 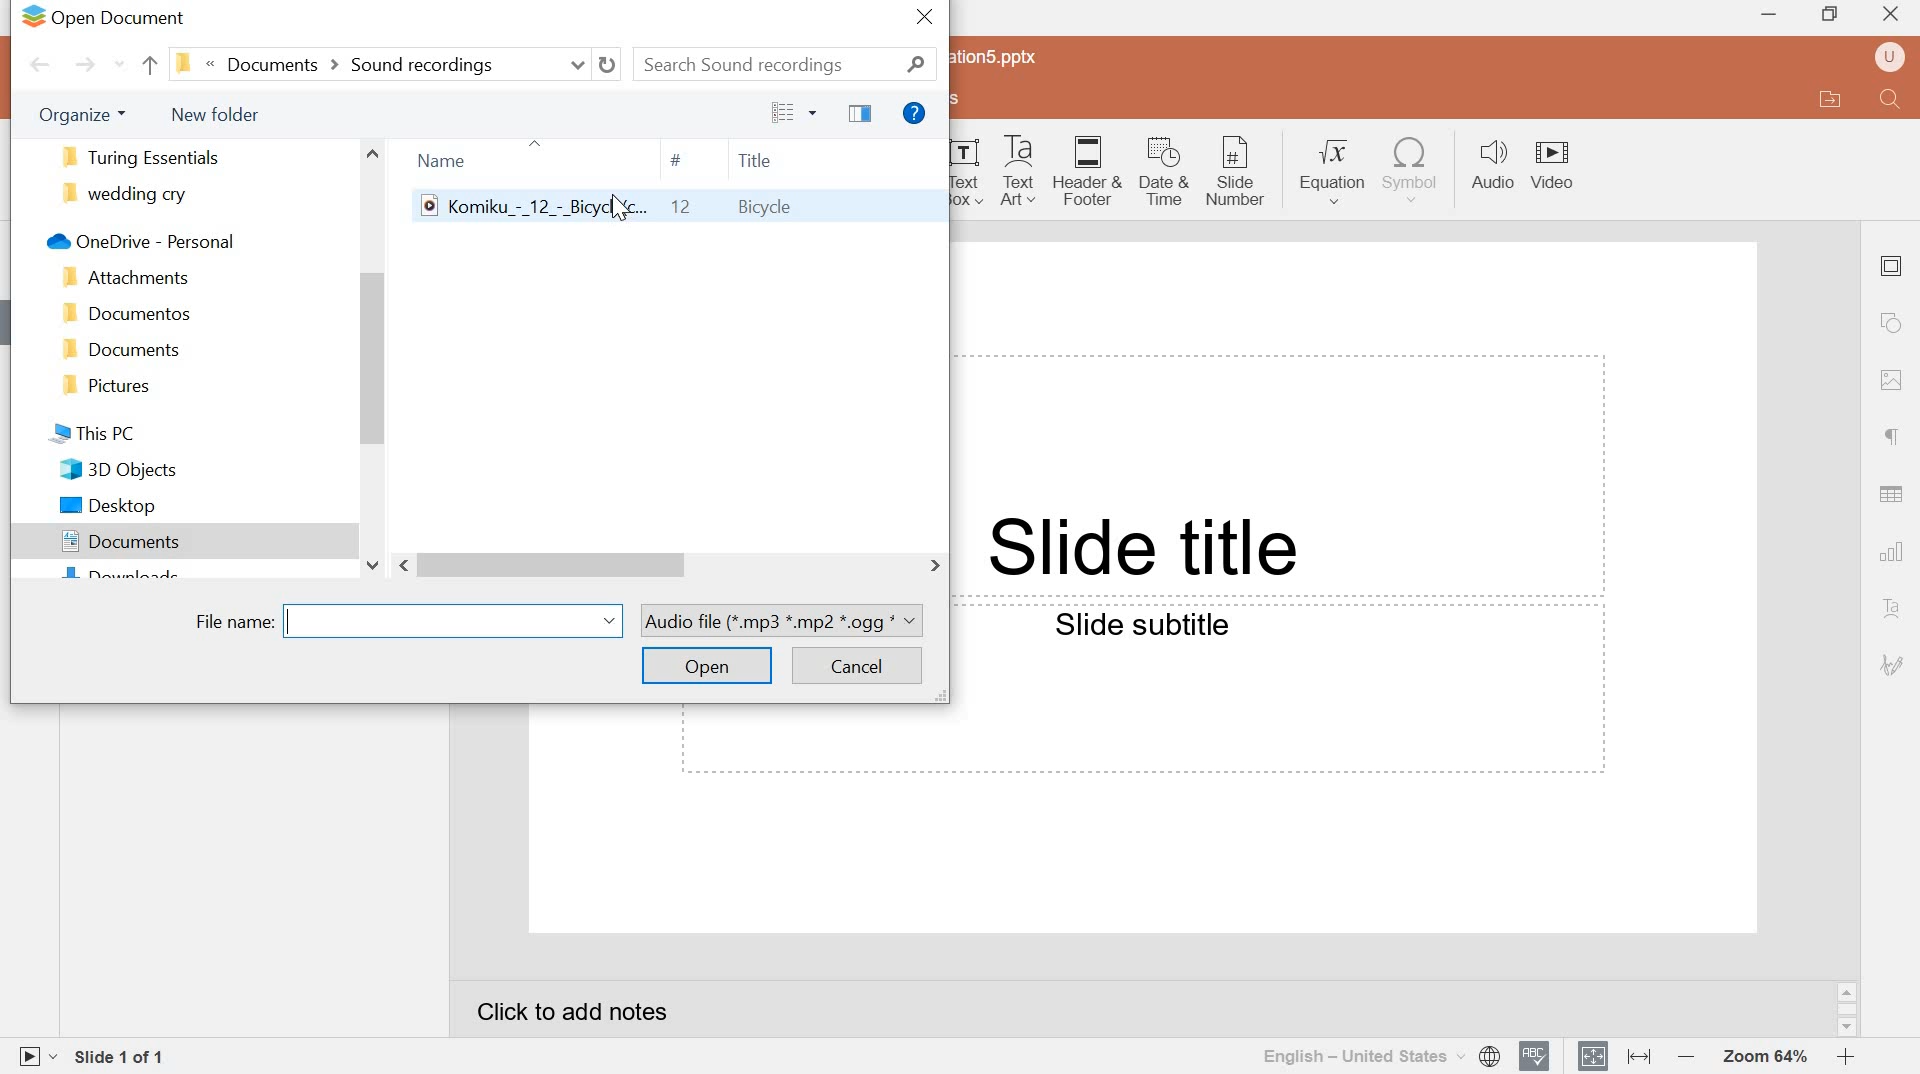 What do you see at coordinates (1166, 173) in the screenshot?
I see `Date & Time` at bounding box center [1166, 173].